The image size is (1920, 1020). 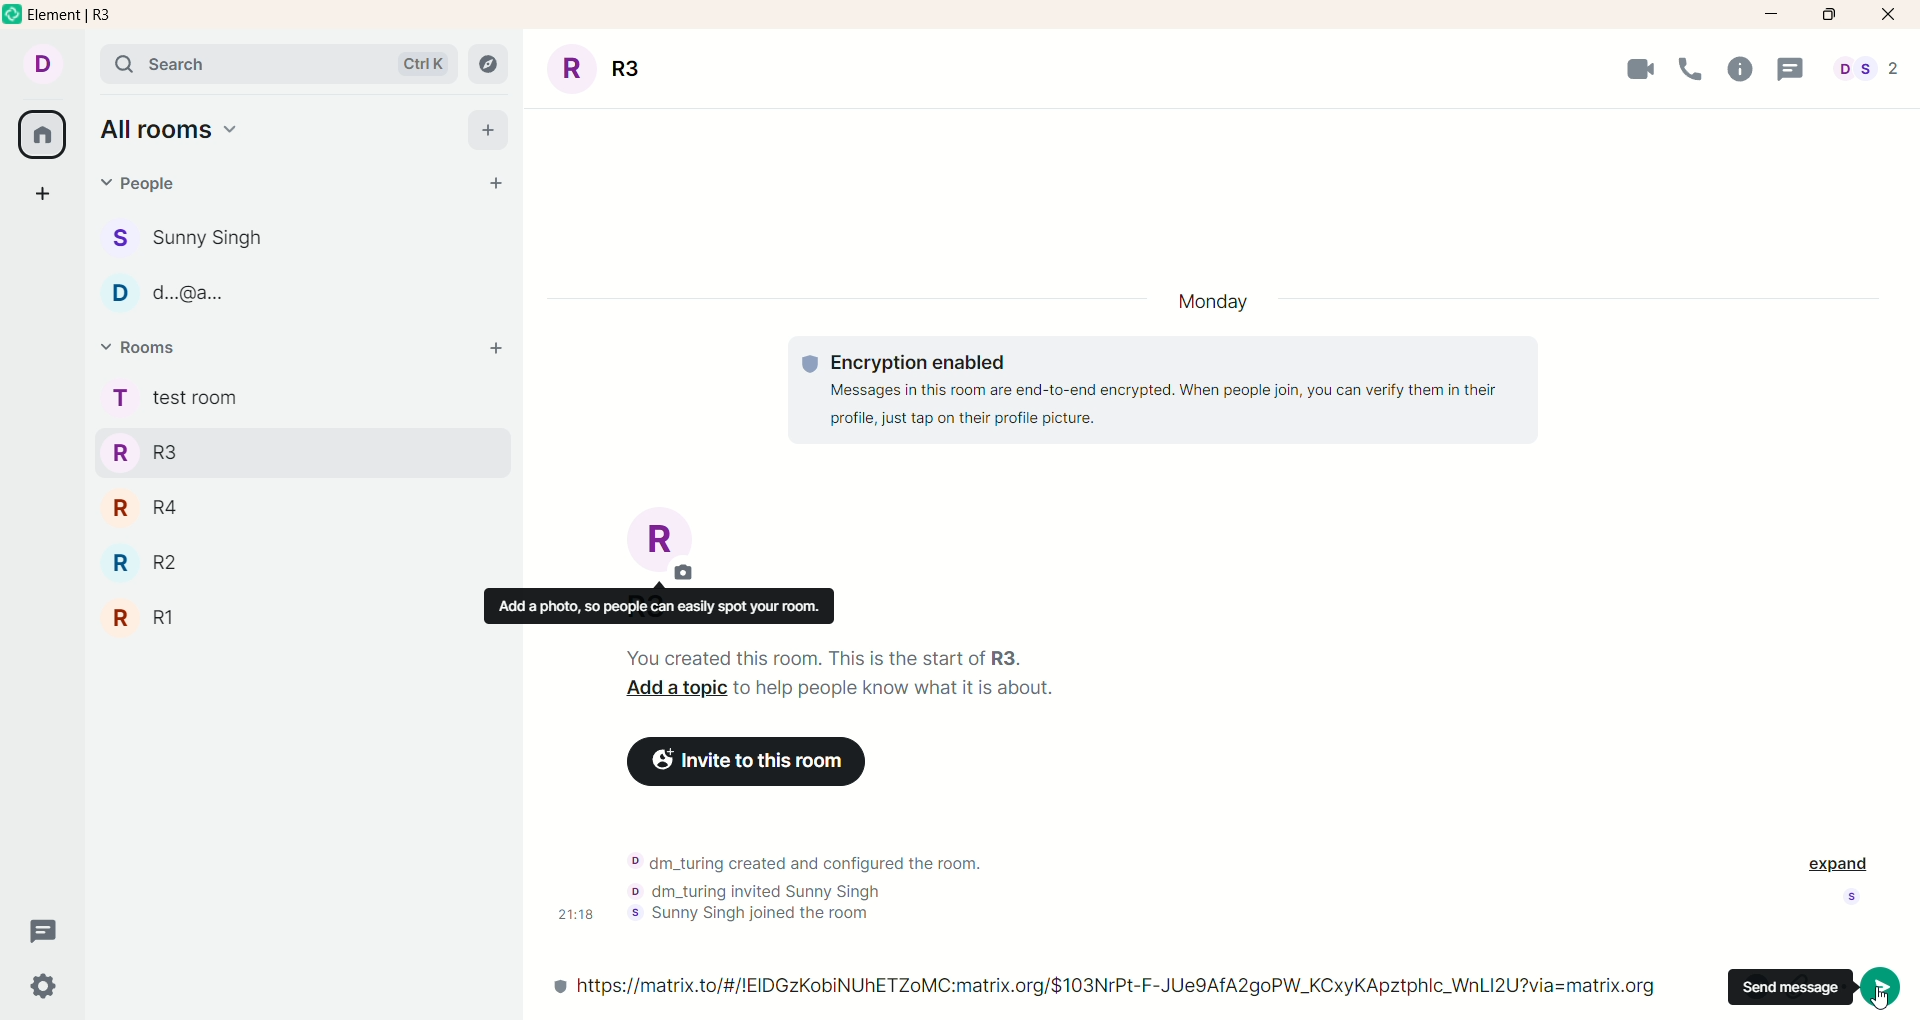 What do you see at coordinates (659, 604) in the screenshot?
I see `add a photo` at bounding box center [659, 604].